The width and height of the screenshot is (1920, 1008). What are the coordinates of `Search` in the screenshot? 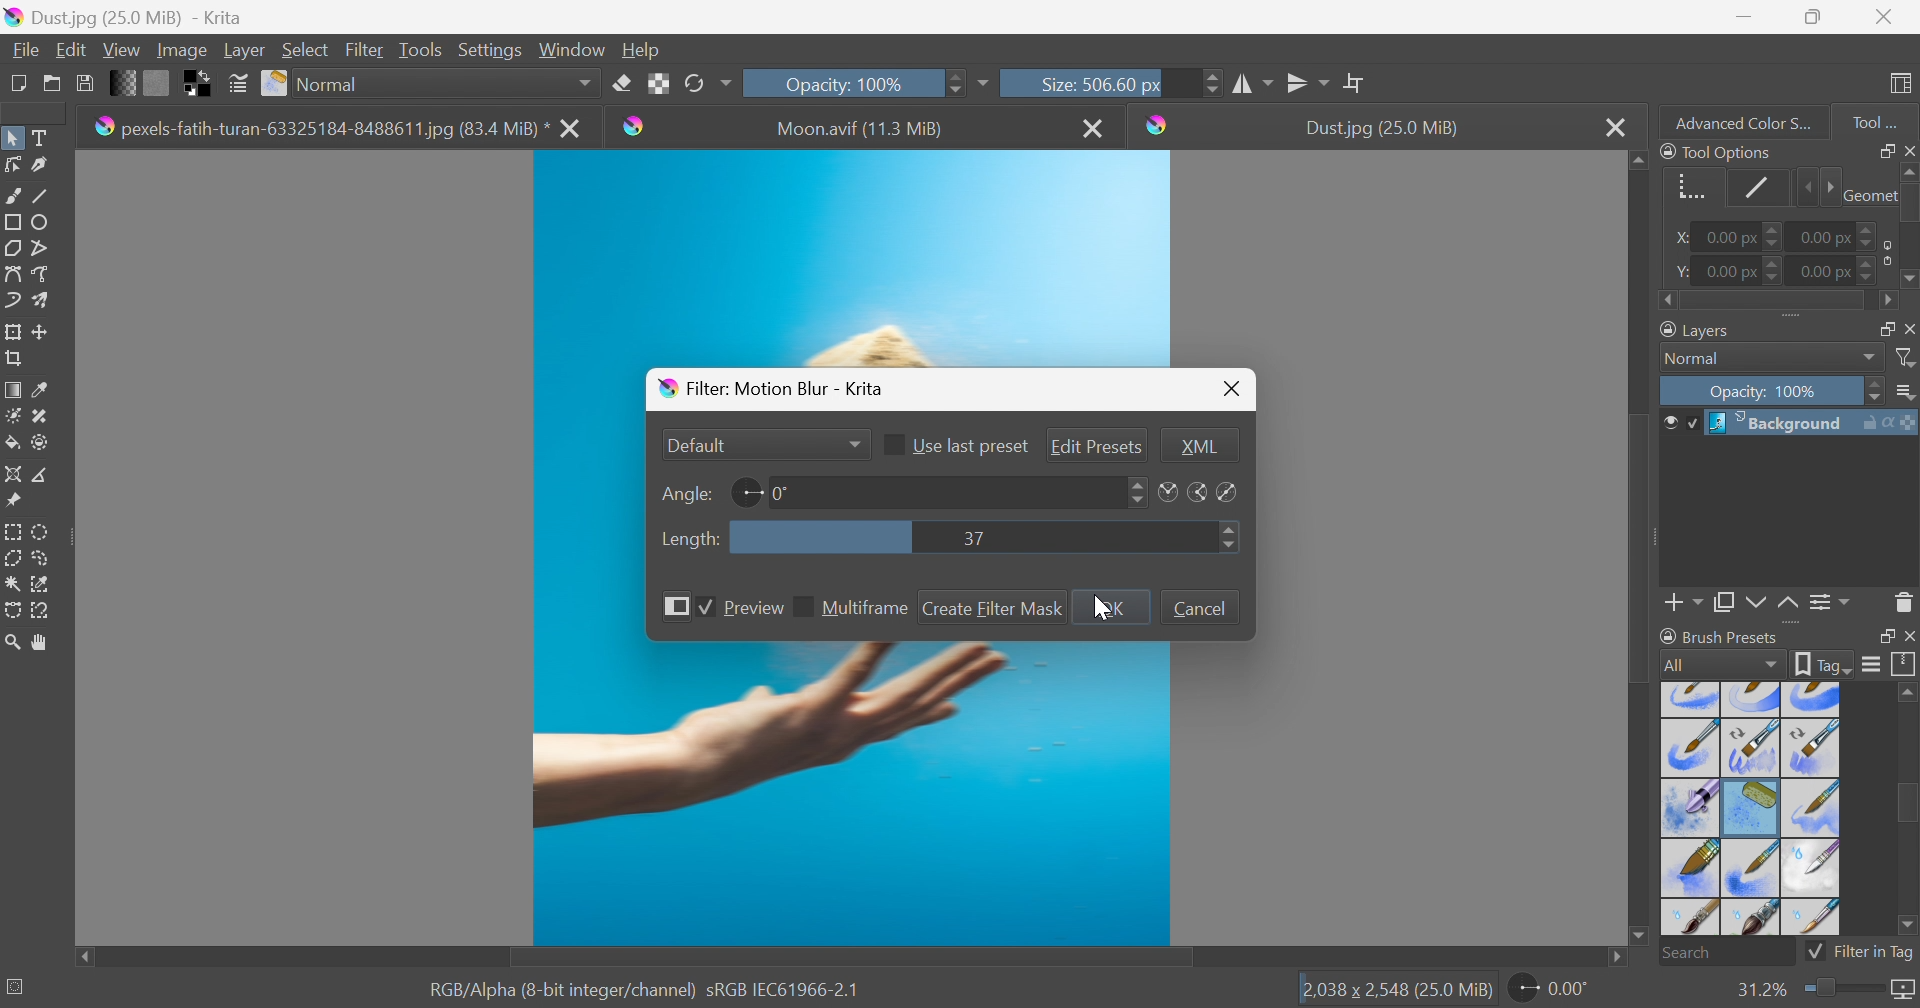 It's located at (1727, 953).